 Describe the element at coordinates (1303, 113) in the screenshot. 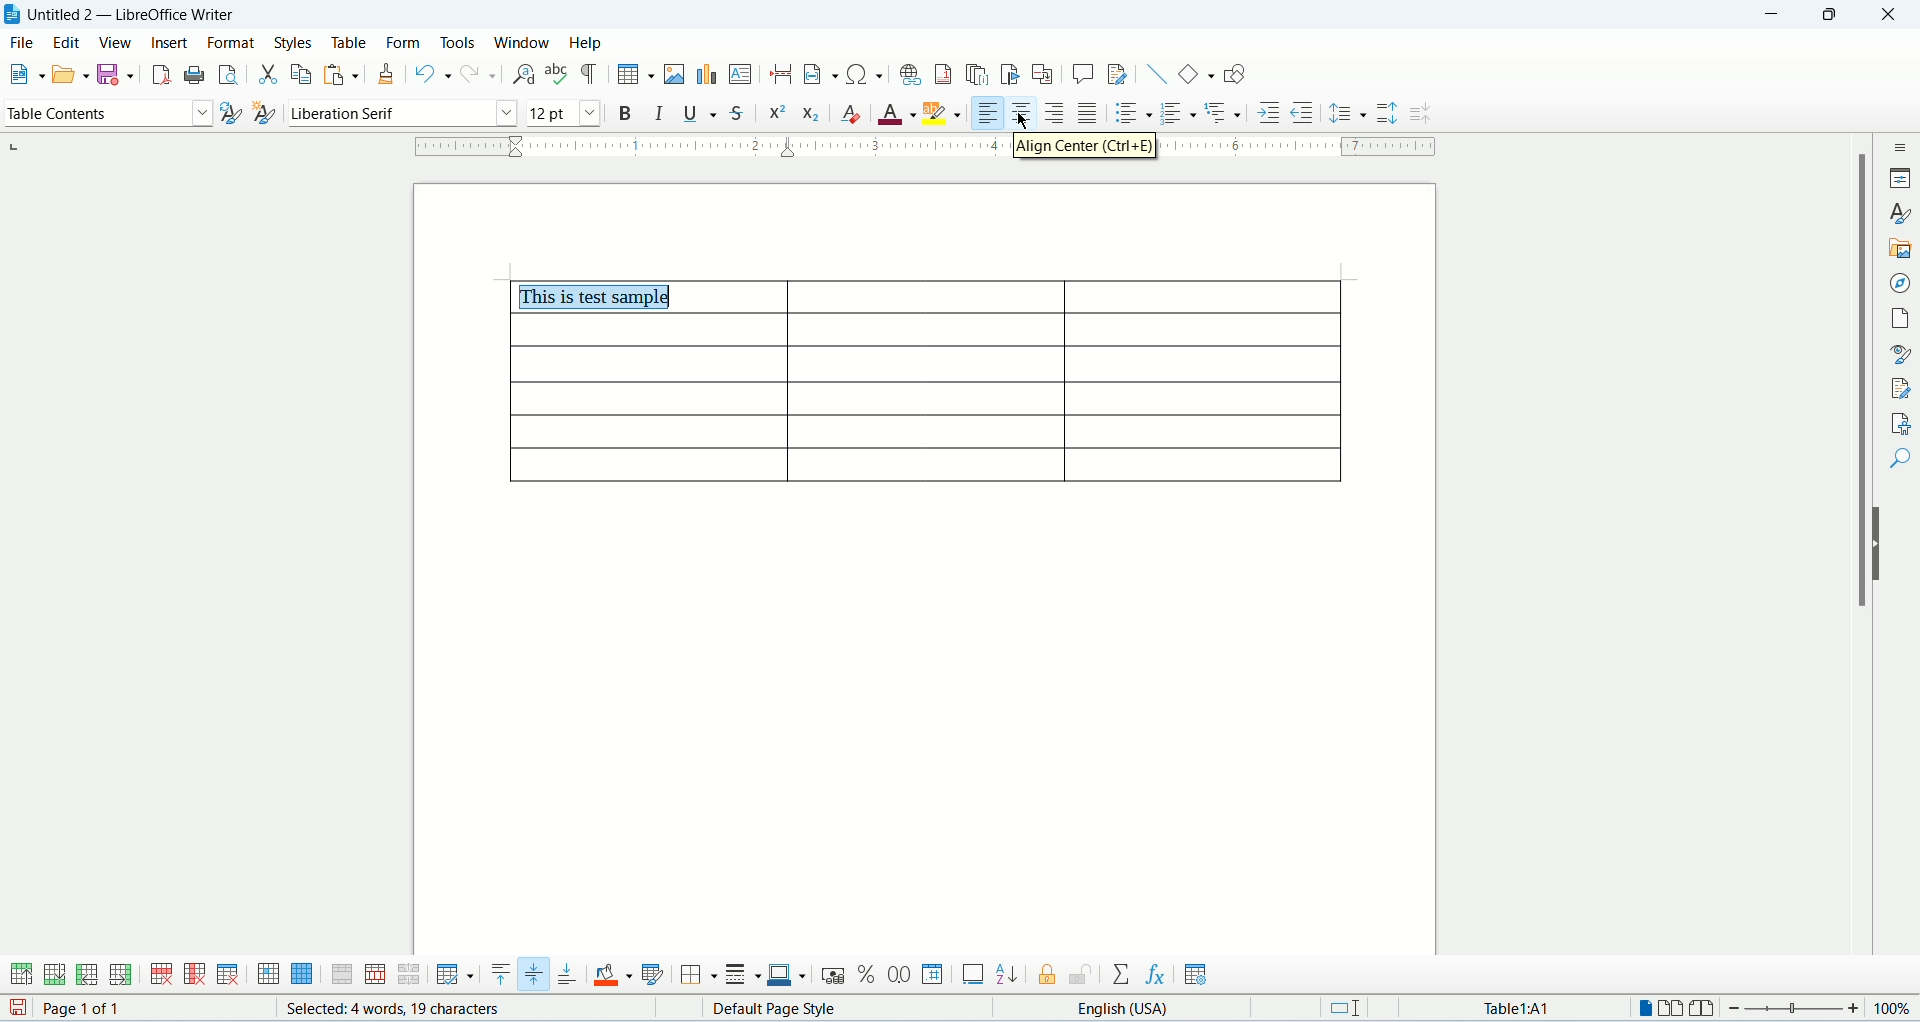

I see `decrease indent` at that location.